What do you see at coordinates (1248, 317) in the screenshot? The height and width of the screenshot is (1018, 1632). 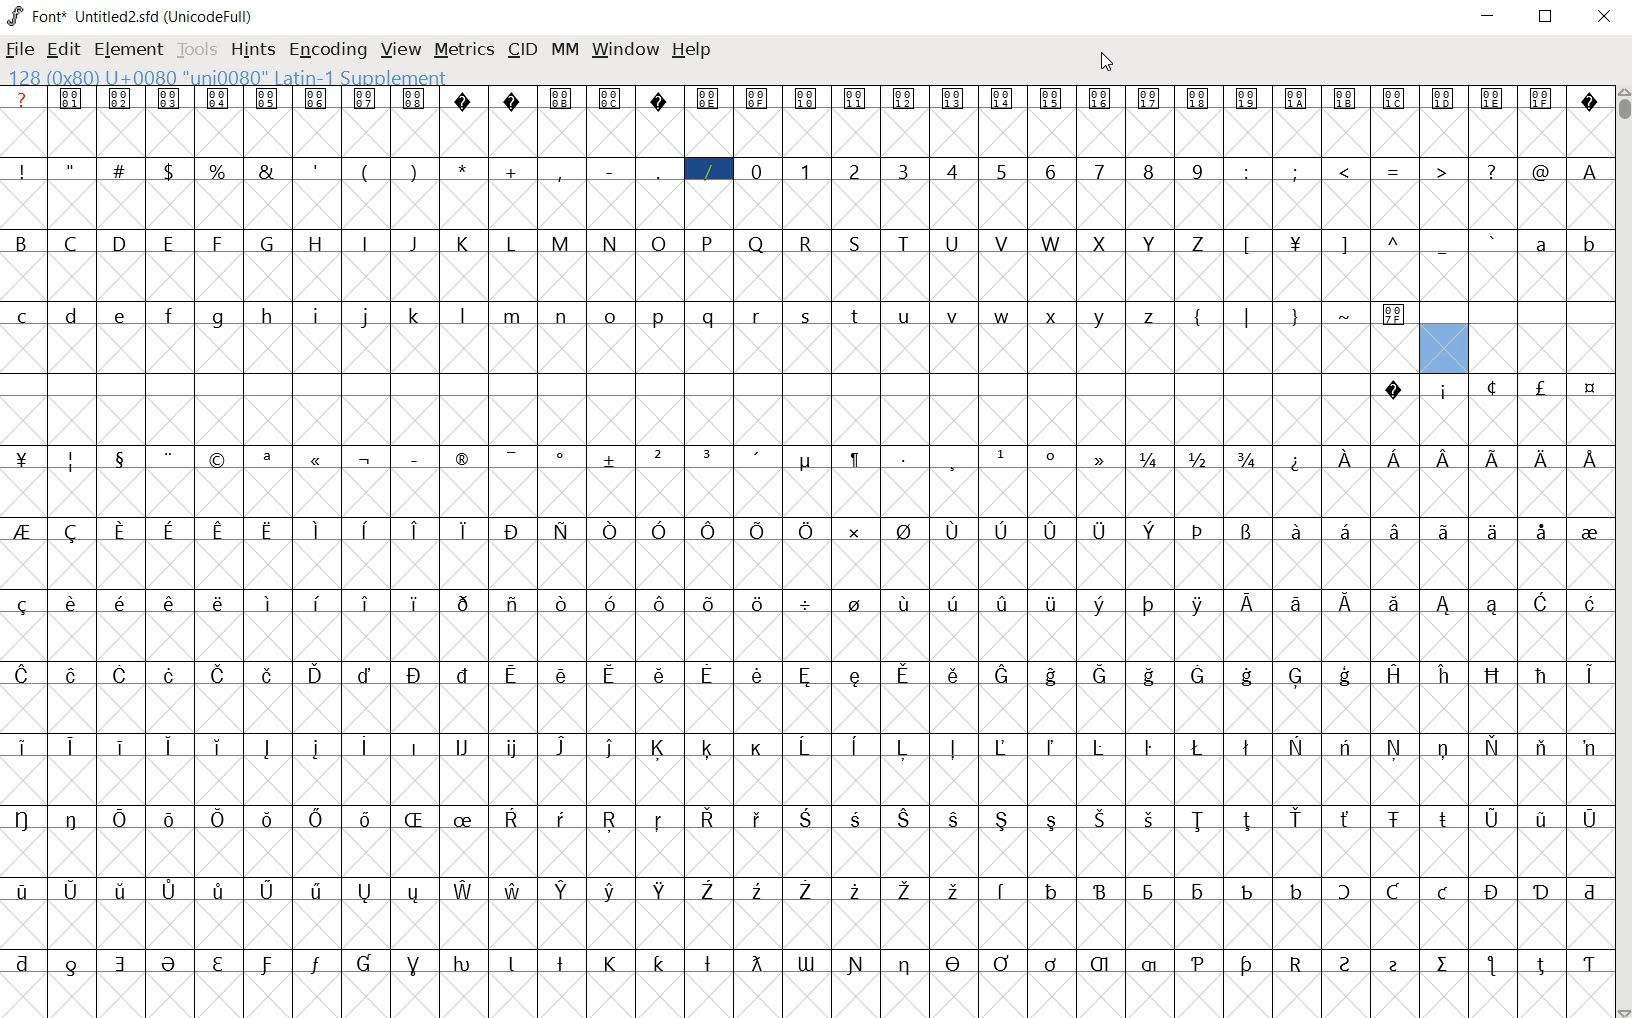 I see `glyph` at bounding box center [1248, 317].